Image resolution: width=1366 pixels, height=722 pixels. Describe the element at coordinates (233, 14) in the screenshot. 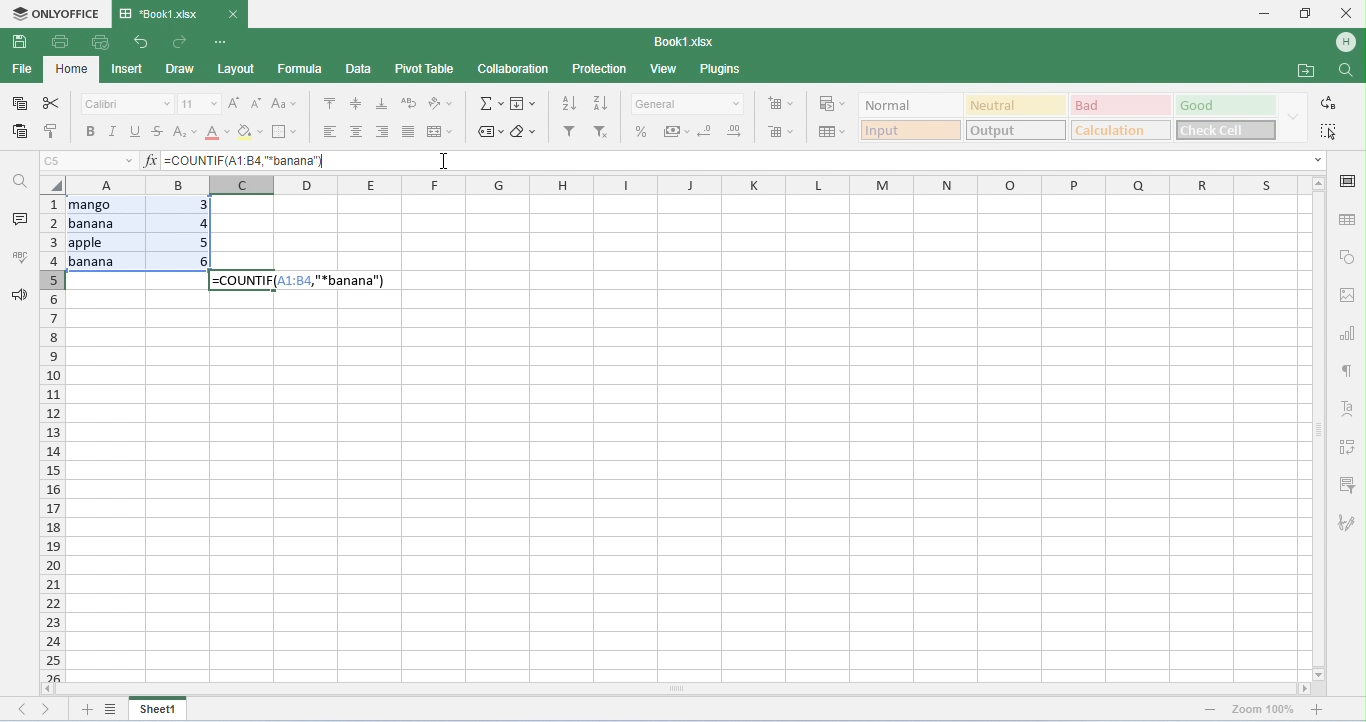

I see `close` at that location.